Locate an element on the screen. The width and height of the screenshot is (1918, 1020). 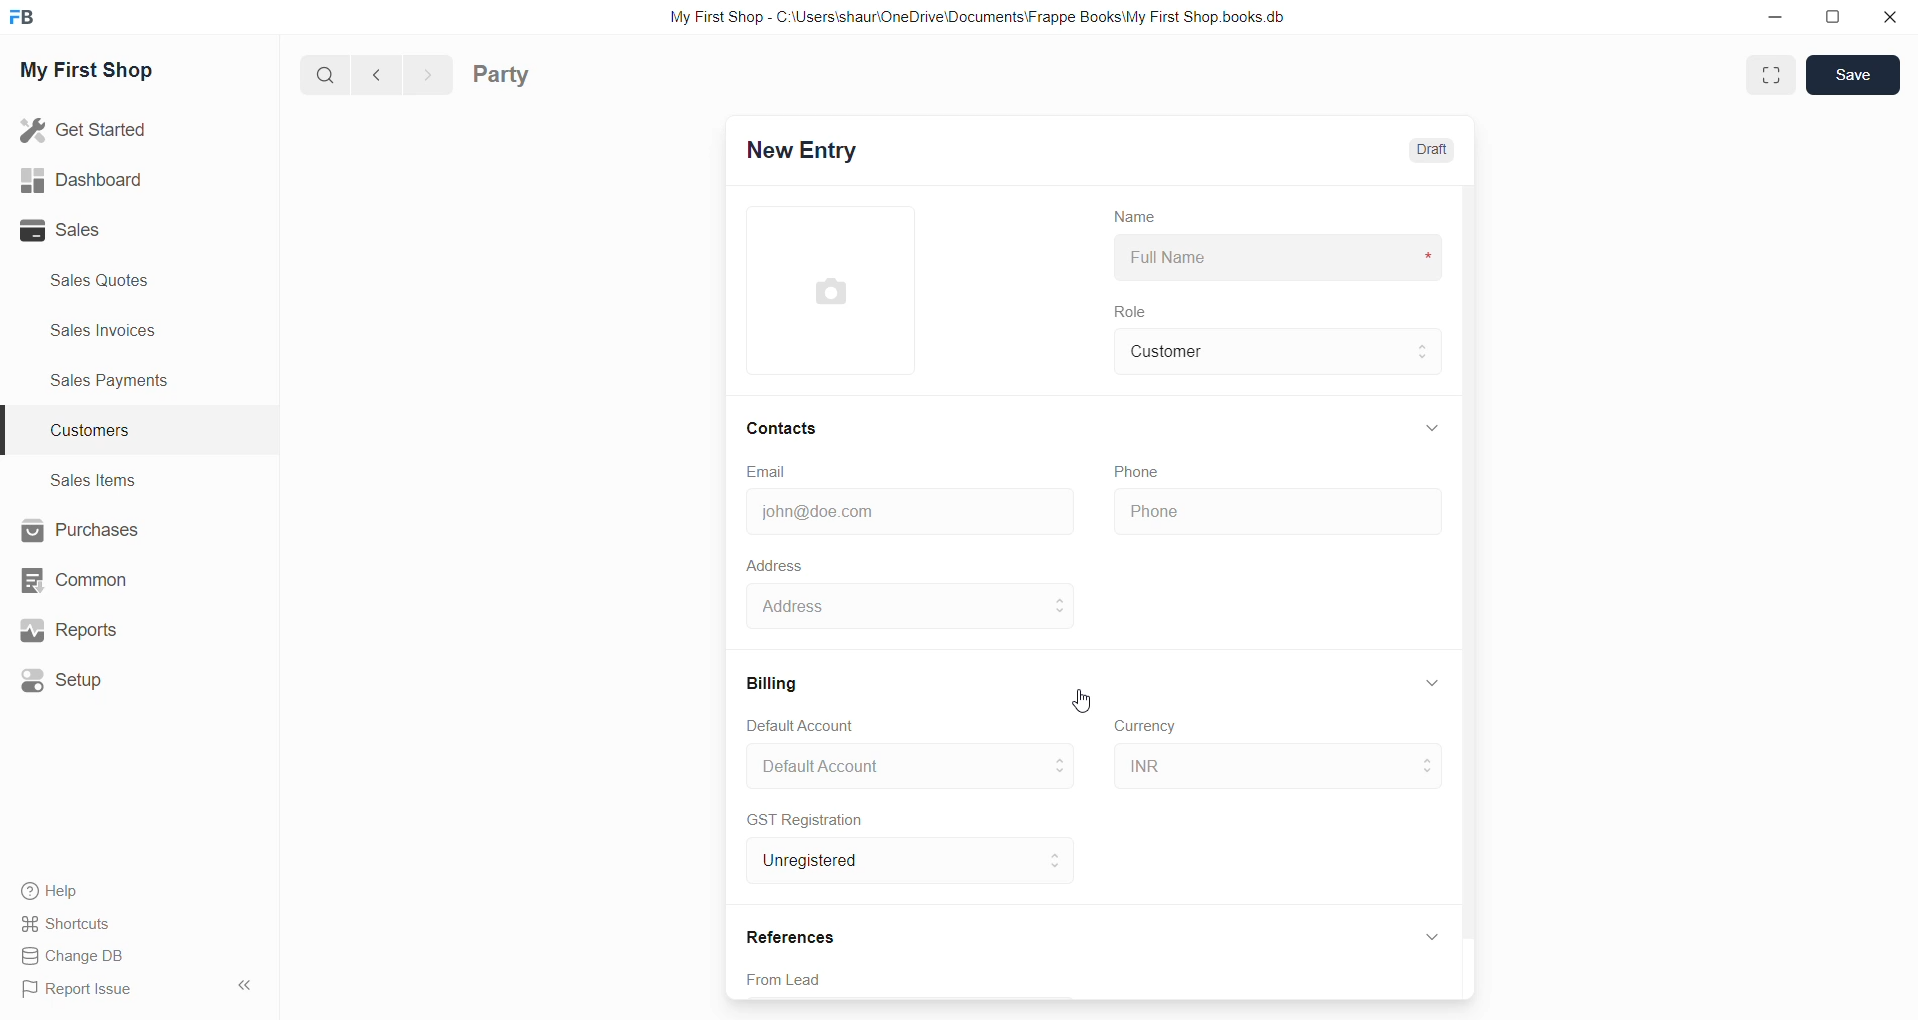
Address is located at coordinates (891, 608).